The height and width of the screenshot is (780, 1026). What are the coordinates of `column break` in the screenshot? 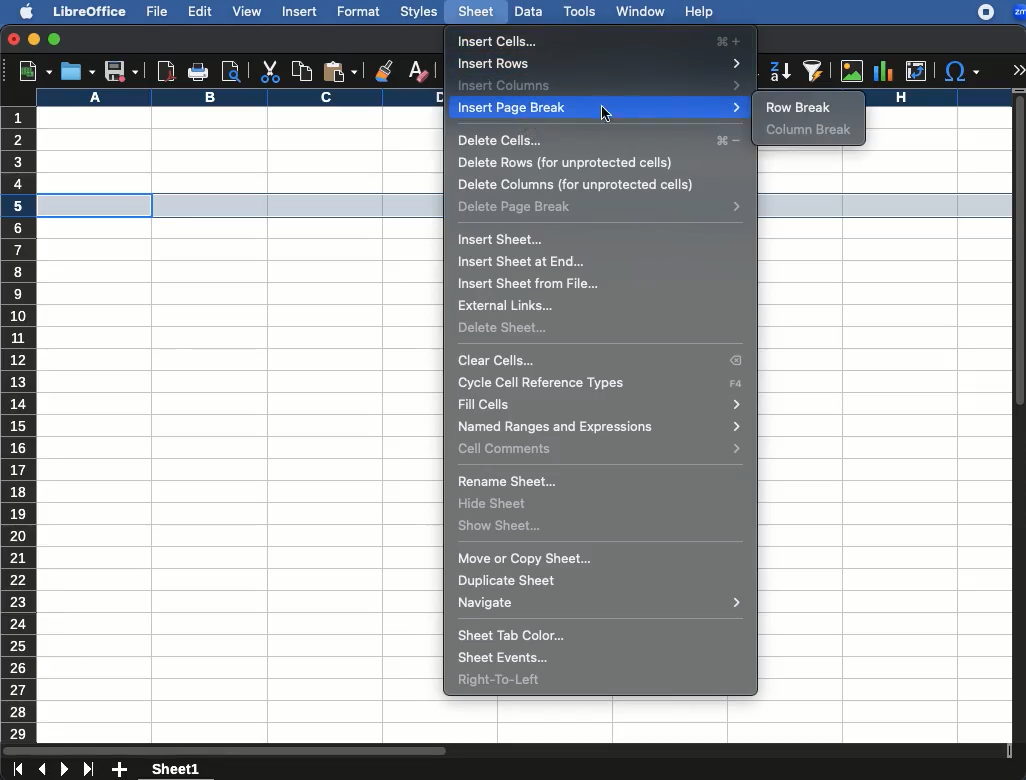 It's located at (809, 134).